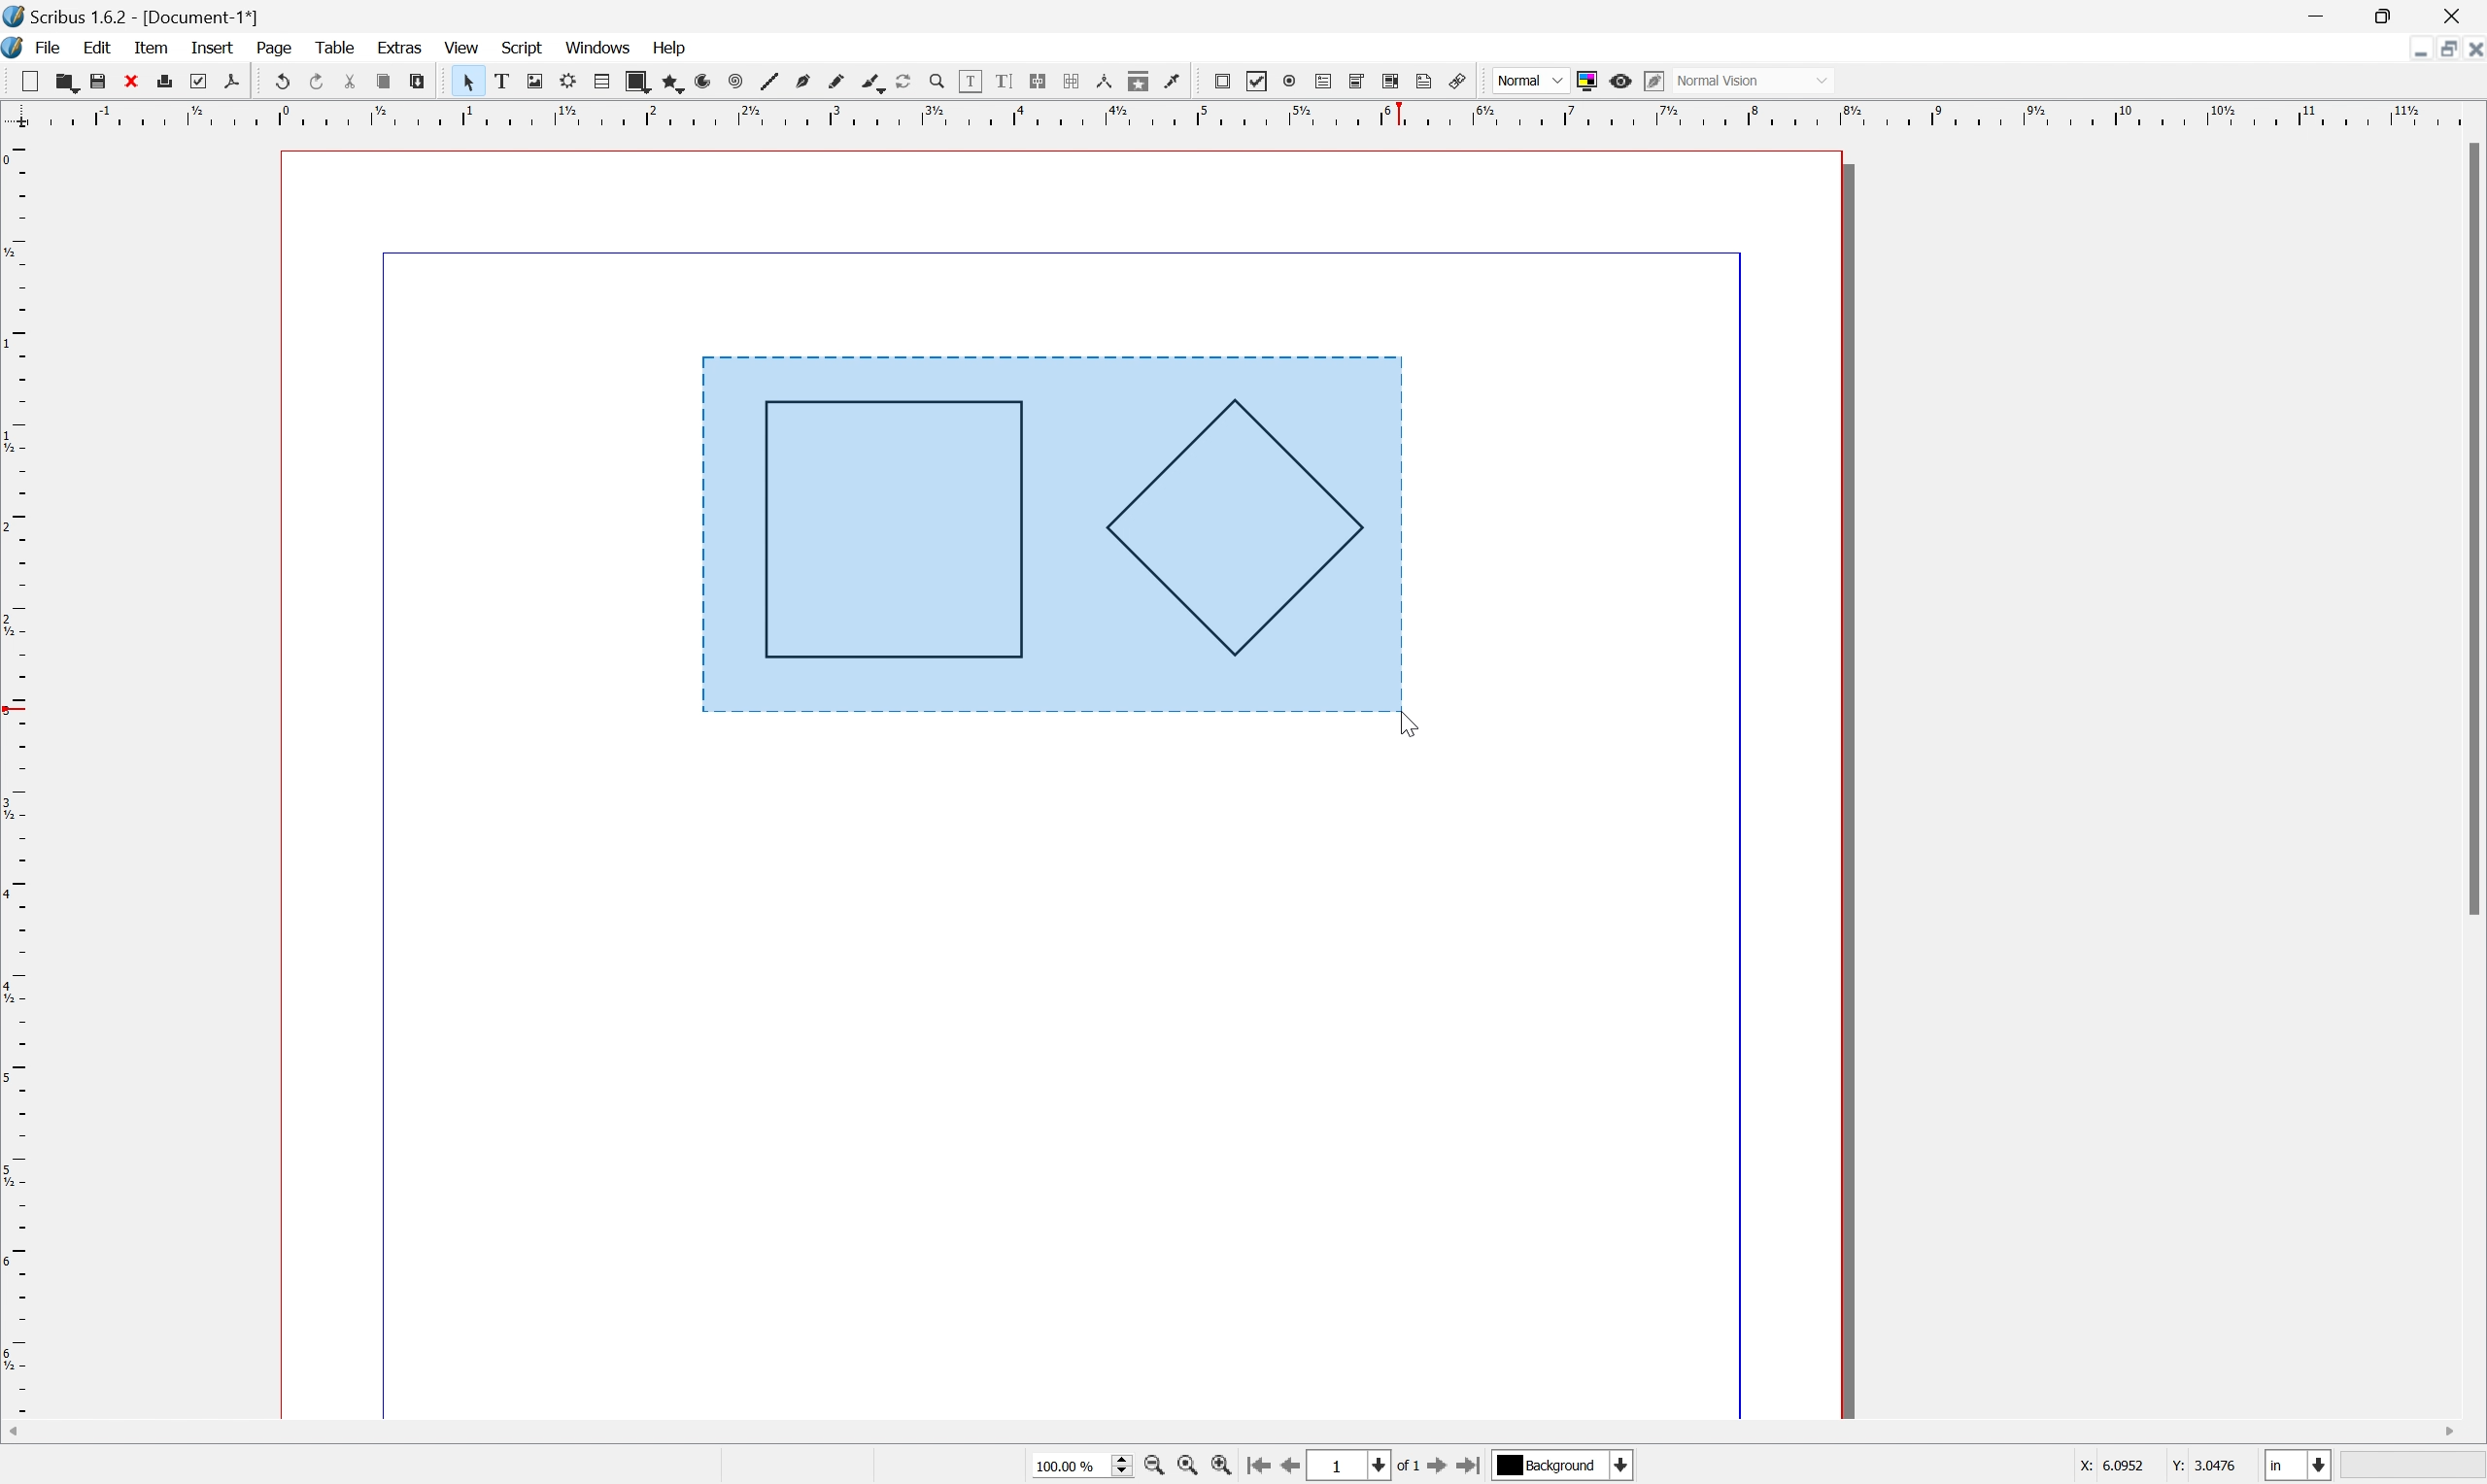  What do you see at coordinates (1102, 82) in the screenshot?
I see `measurements` at bounding box center [1102, 82].